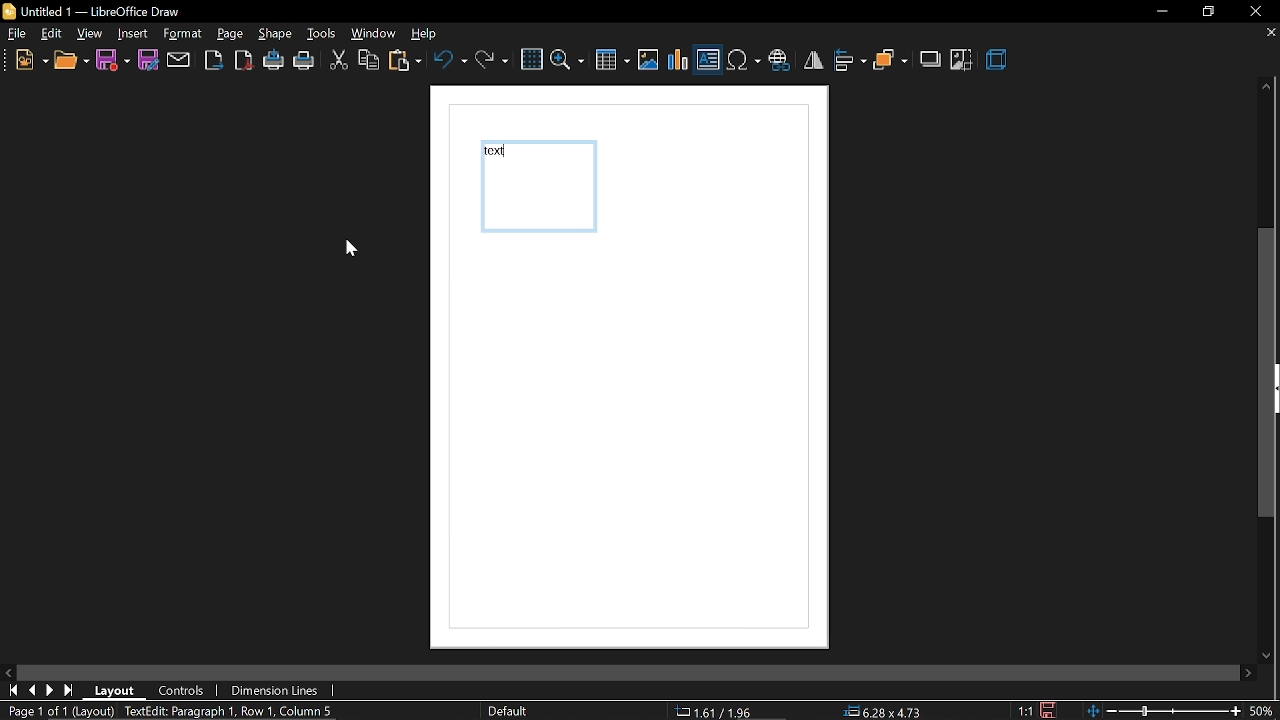 This screenshot has height=720, width=1280. What do you see at coordinates (1270, 652) in the screenshot?
I see `move down` at bounding box center [1270, 652].